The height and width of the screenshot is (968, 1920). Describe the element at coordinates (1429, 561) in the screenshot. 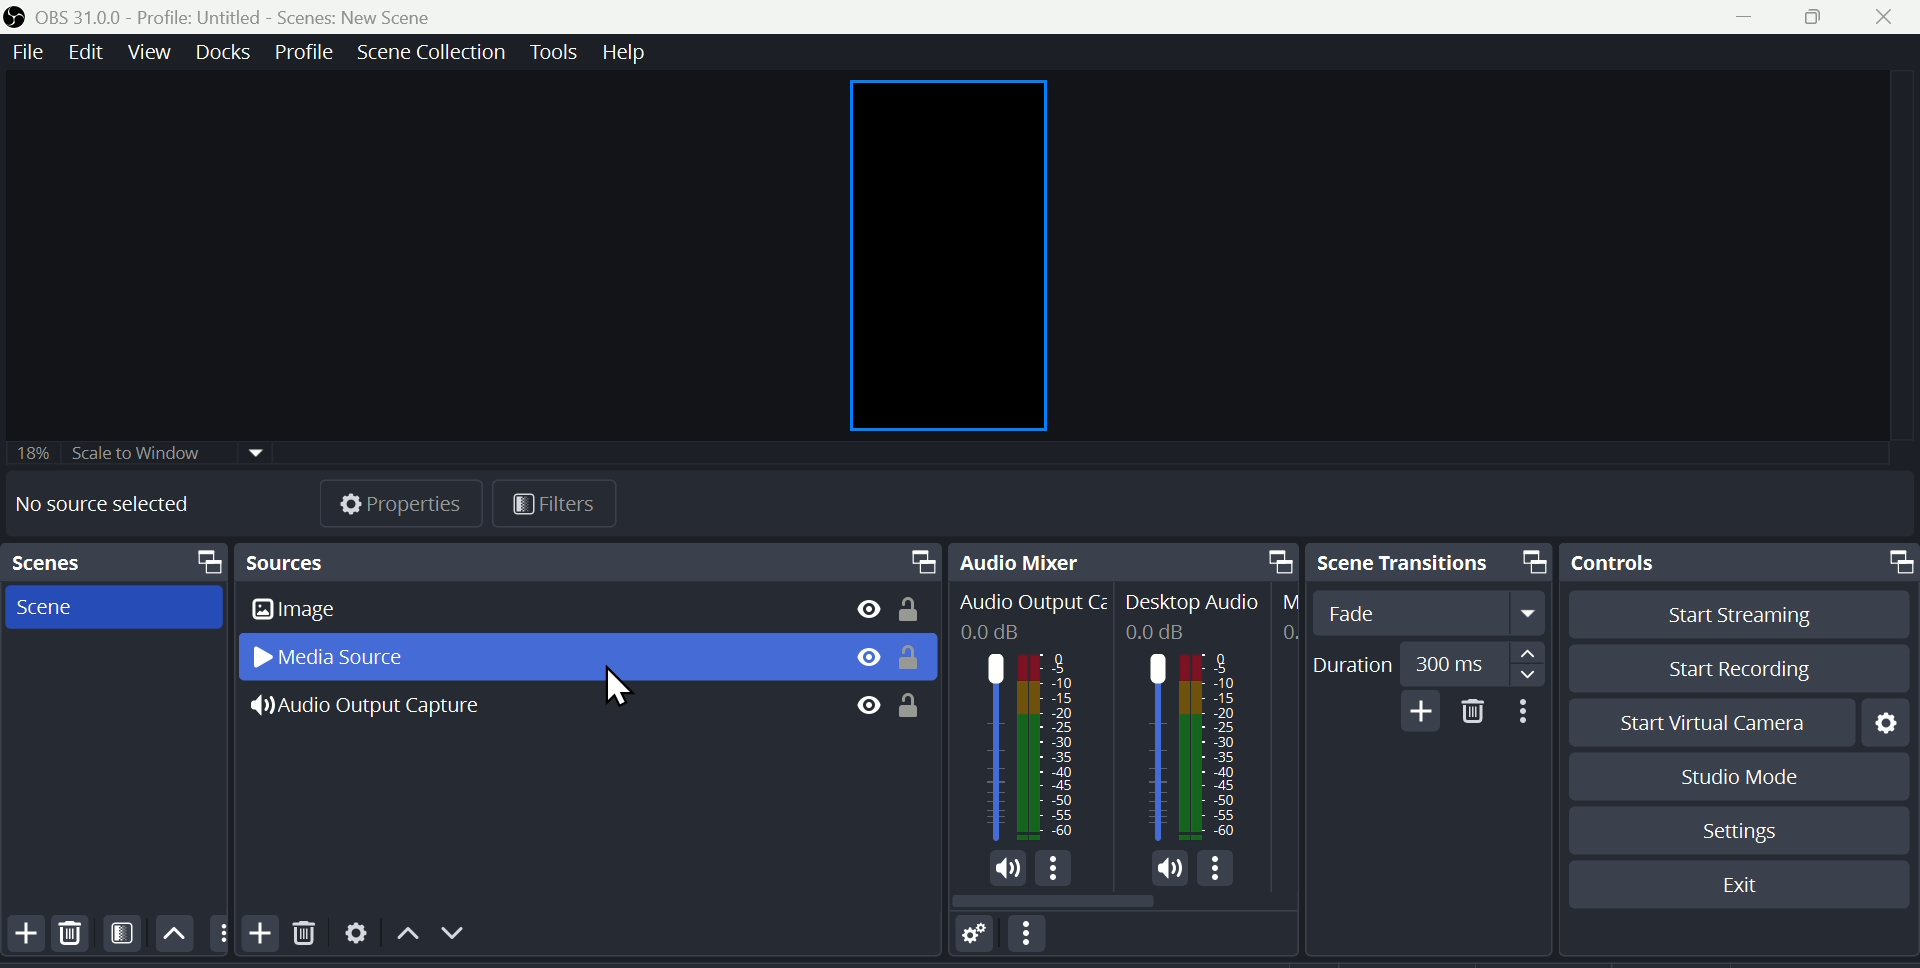

I see `Scene transitions` at that location.